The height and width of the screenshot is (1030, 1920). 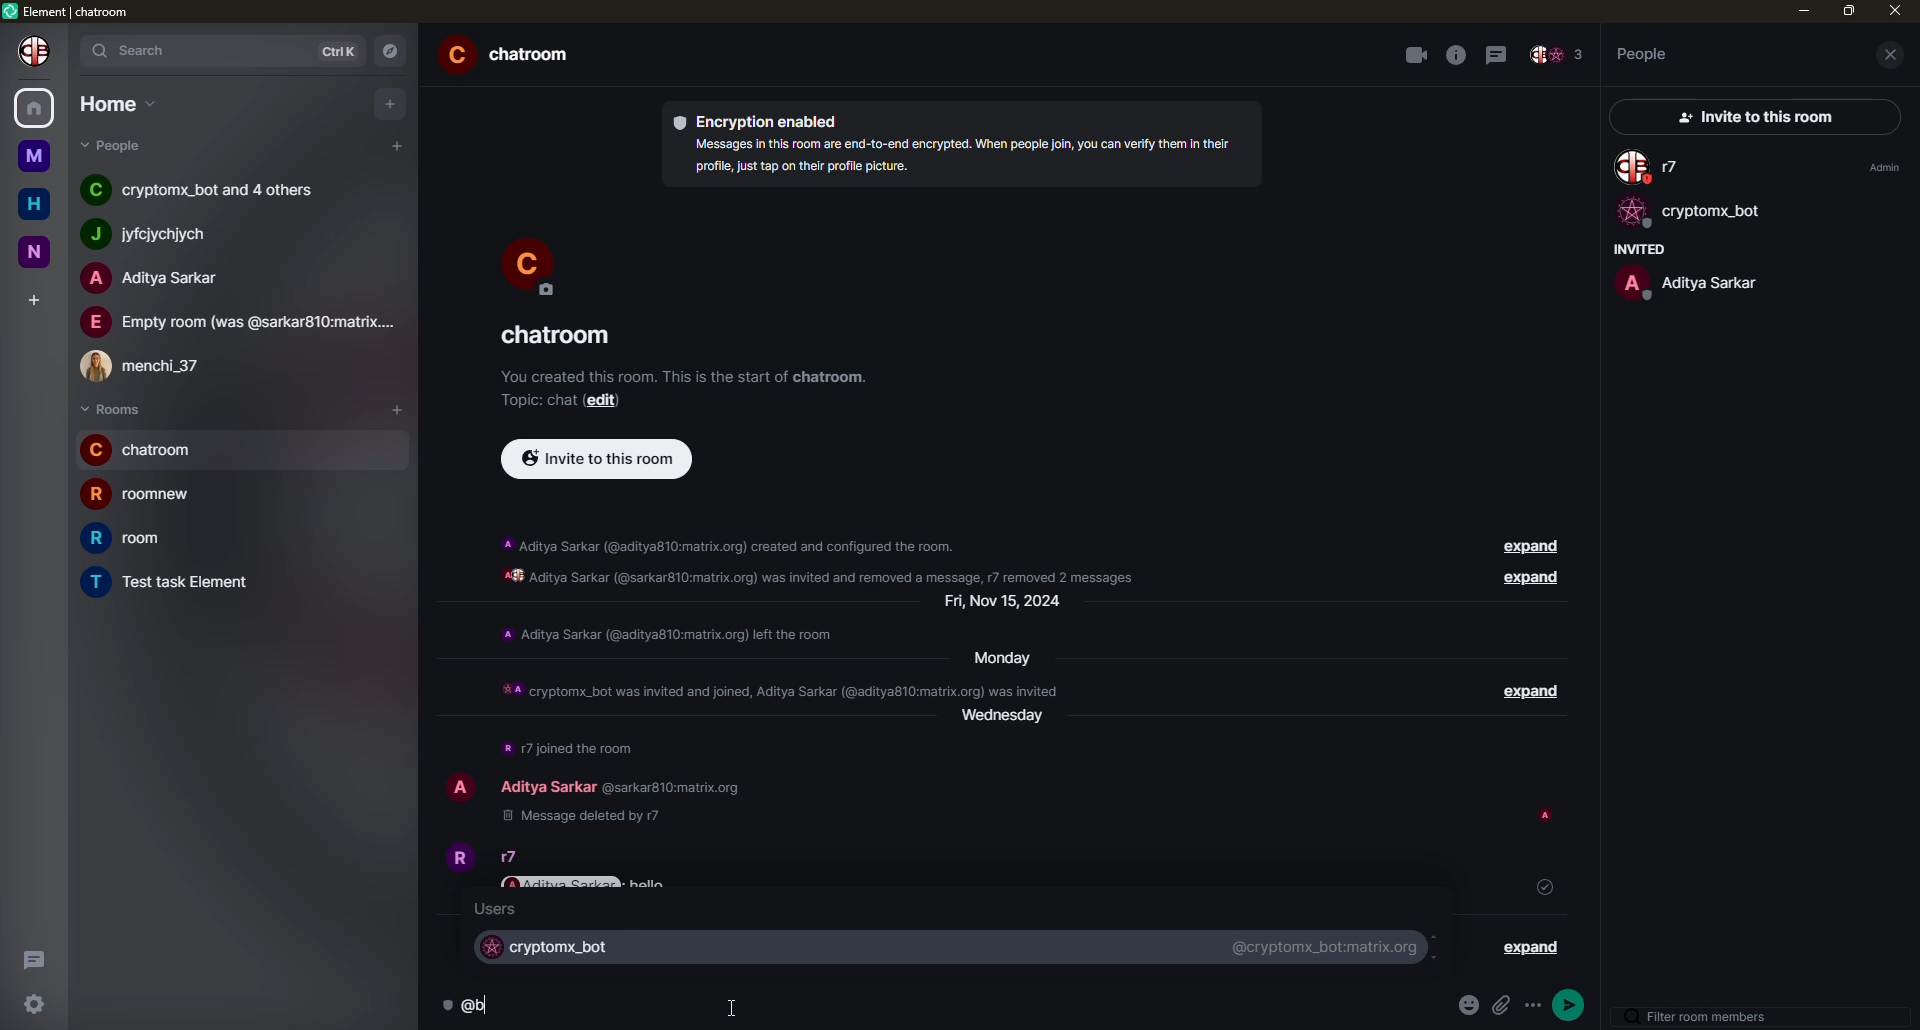 What do you see at coordinates (481, 1004) in the screenshot?
I see `@b` at bounding box center [481, 1004].